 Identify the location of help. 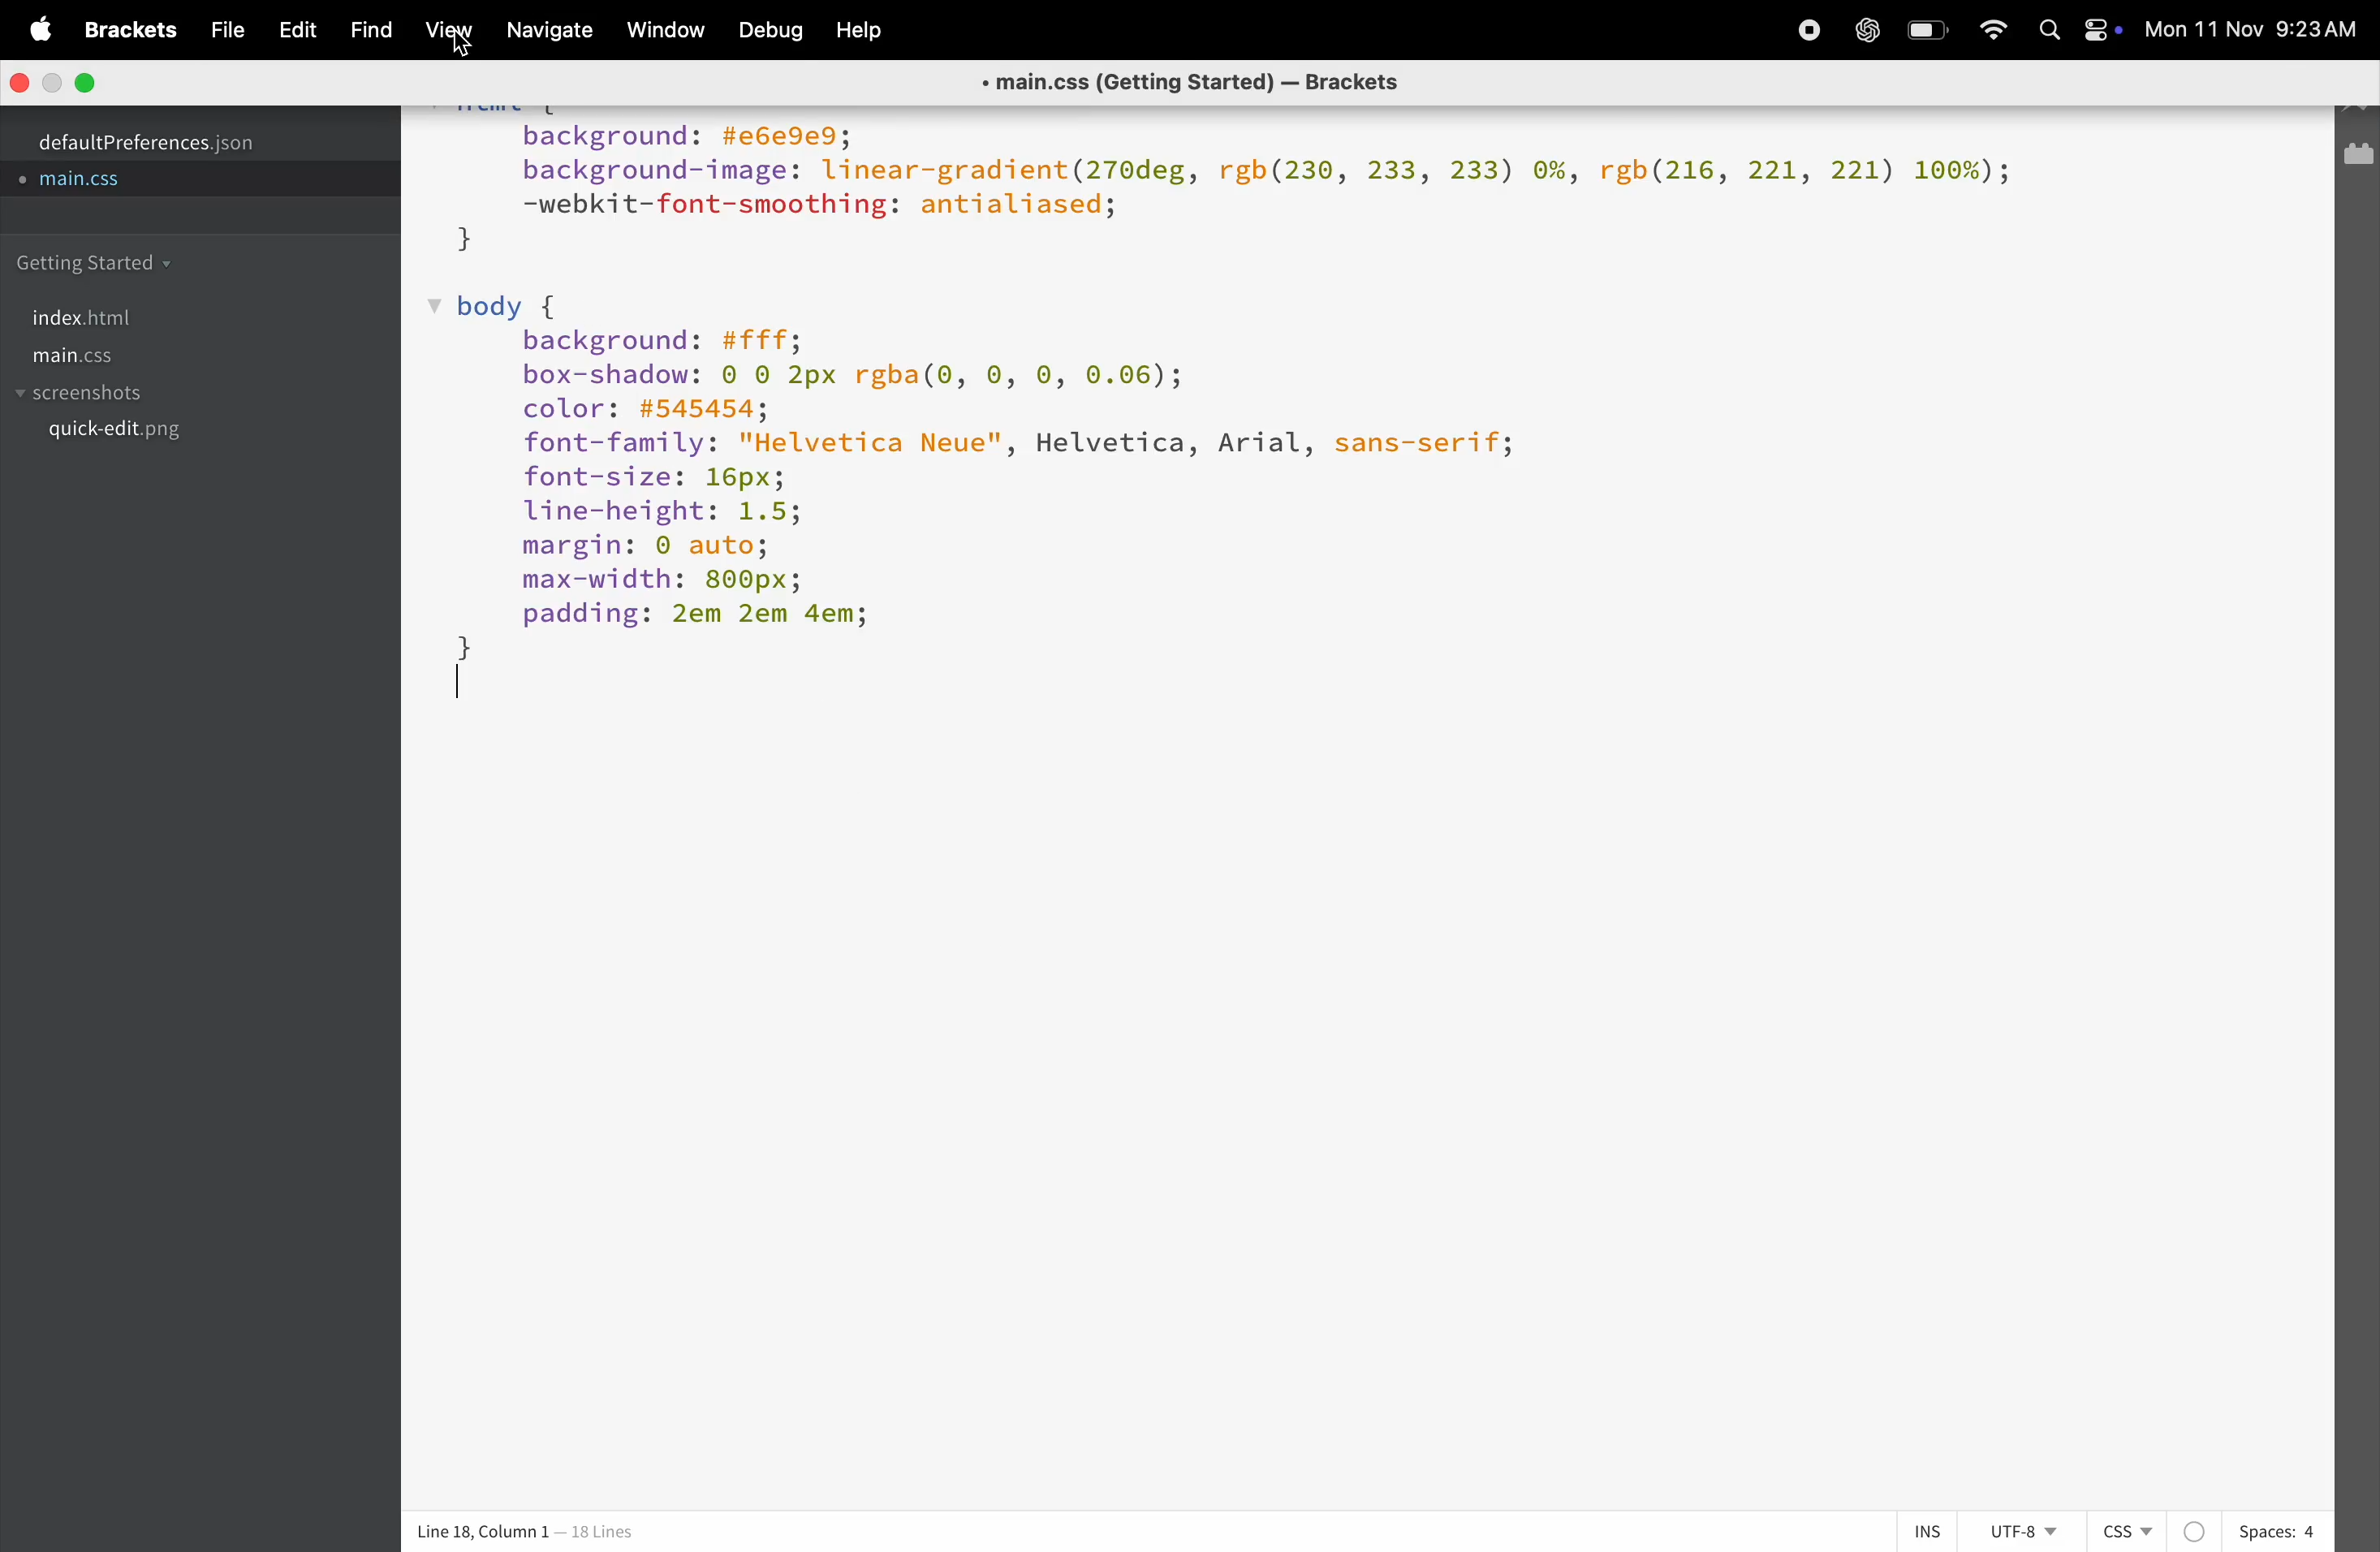
(860, 30).